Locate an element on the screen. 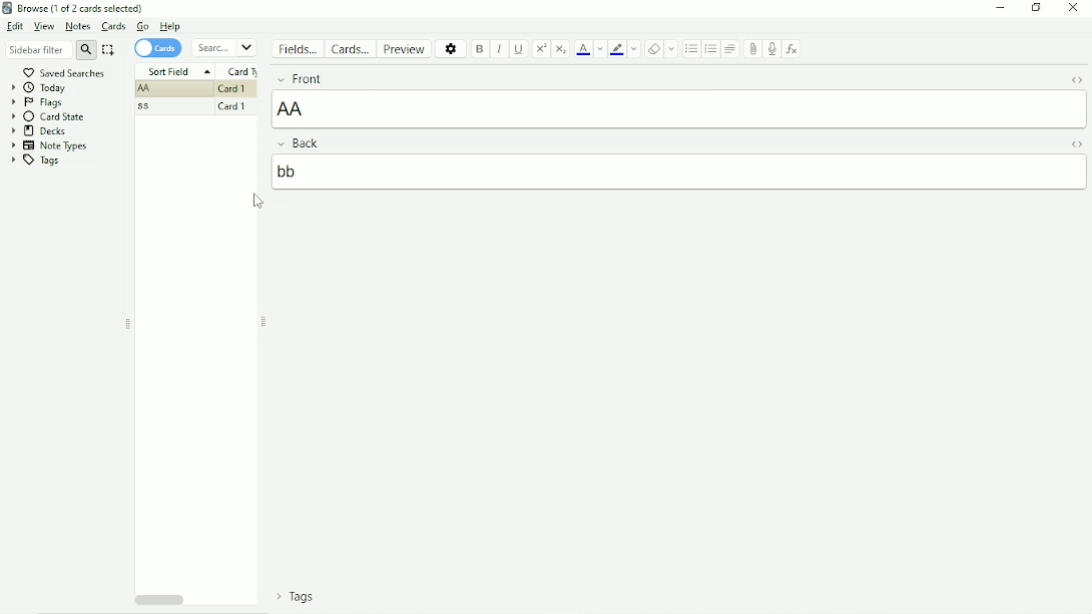 The height and width of the screenshot is (614, 1092). Resize is located at coordinates (128, 325).